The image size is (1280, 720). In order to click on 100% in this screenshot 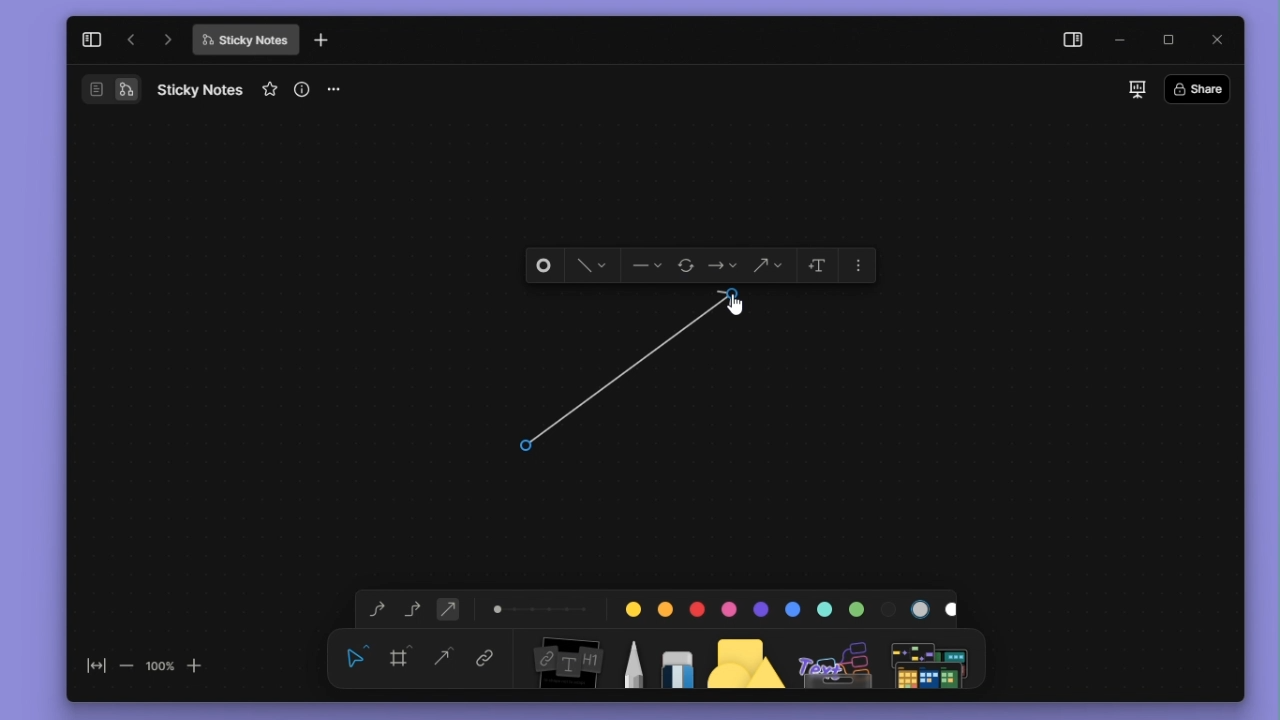, I will do `click(159, 665)`.